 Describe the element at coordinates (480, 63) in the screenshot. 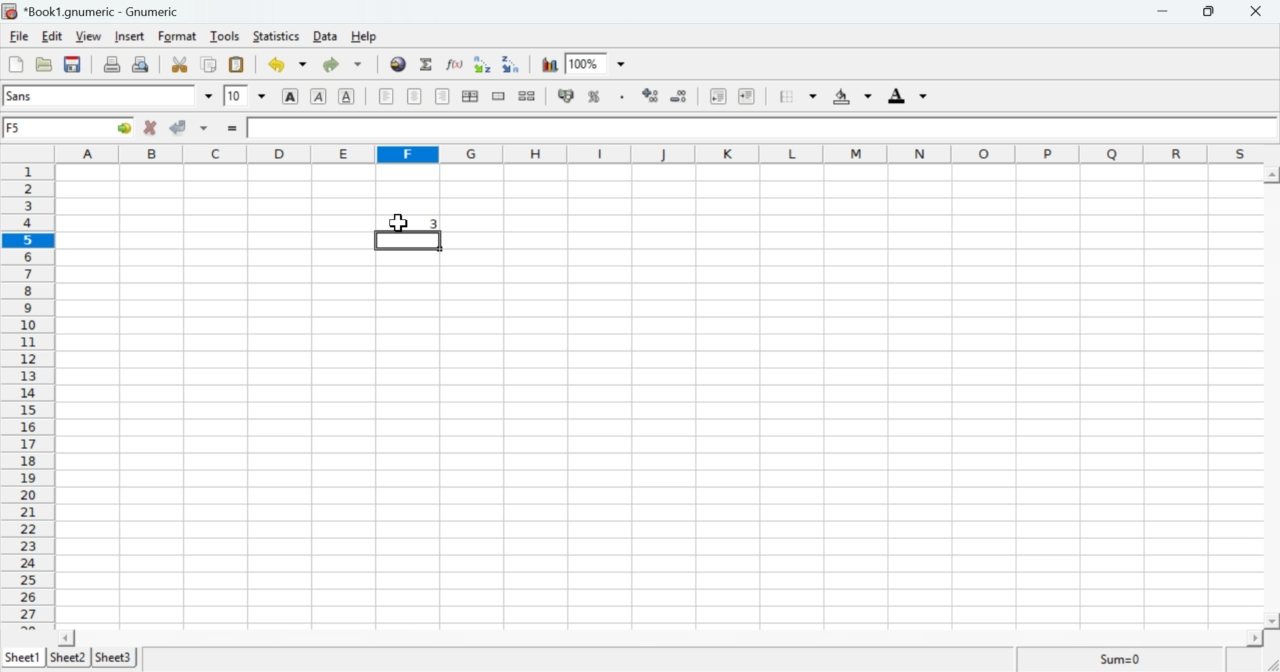

I see `Sort in ascending` at that location.